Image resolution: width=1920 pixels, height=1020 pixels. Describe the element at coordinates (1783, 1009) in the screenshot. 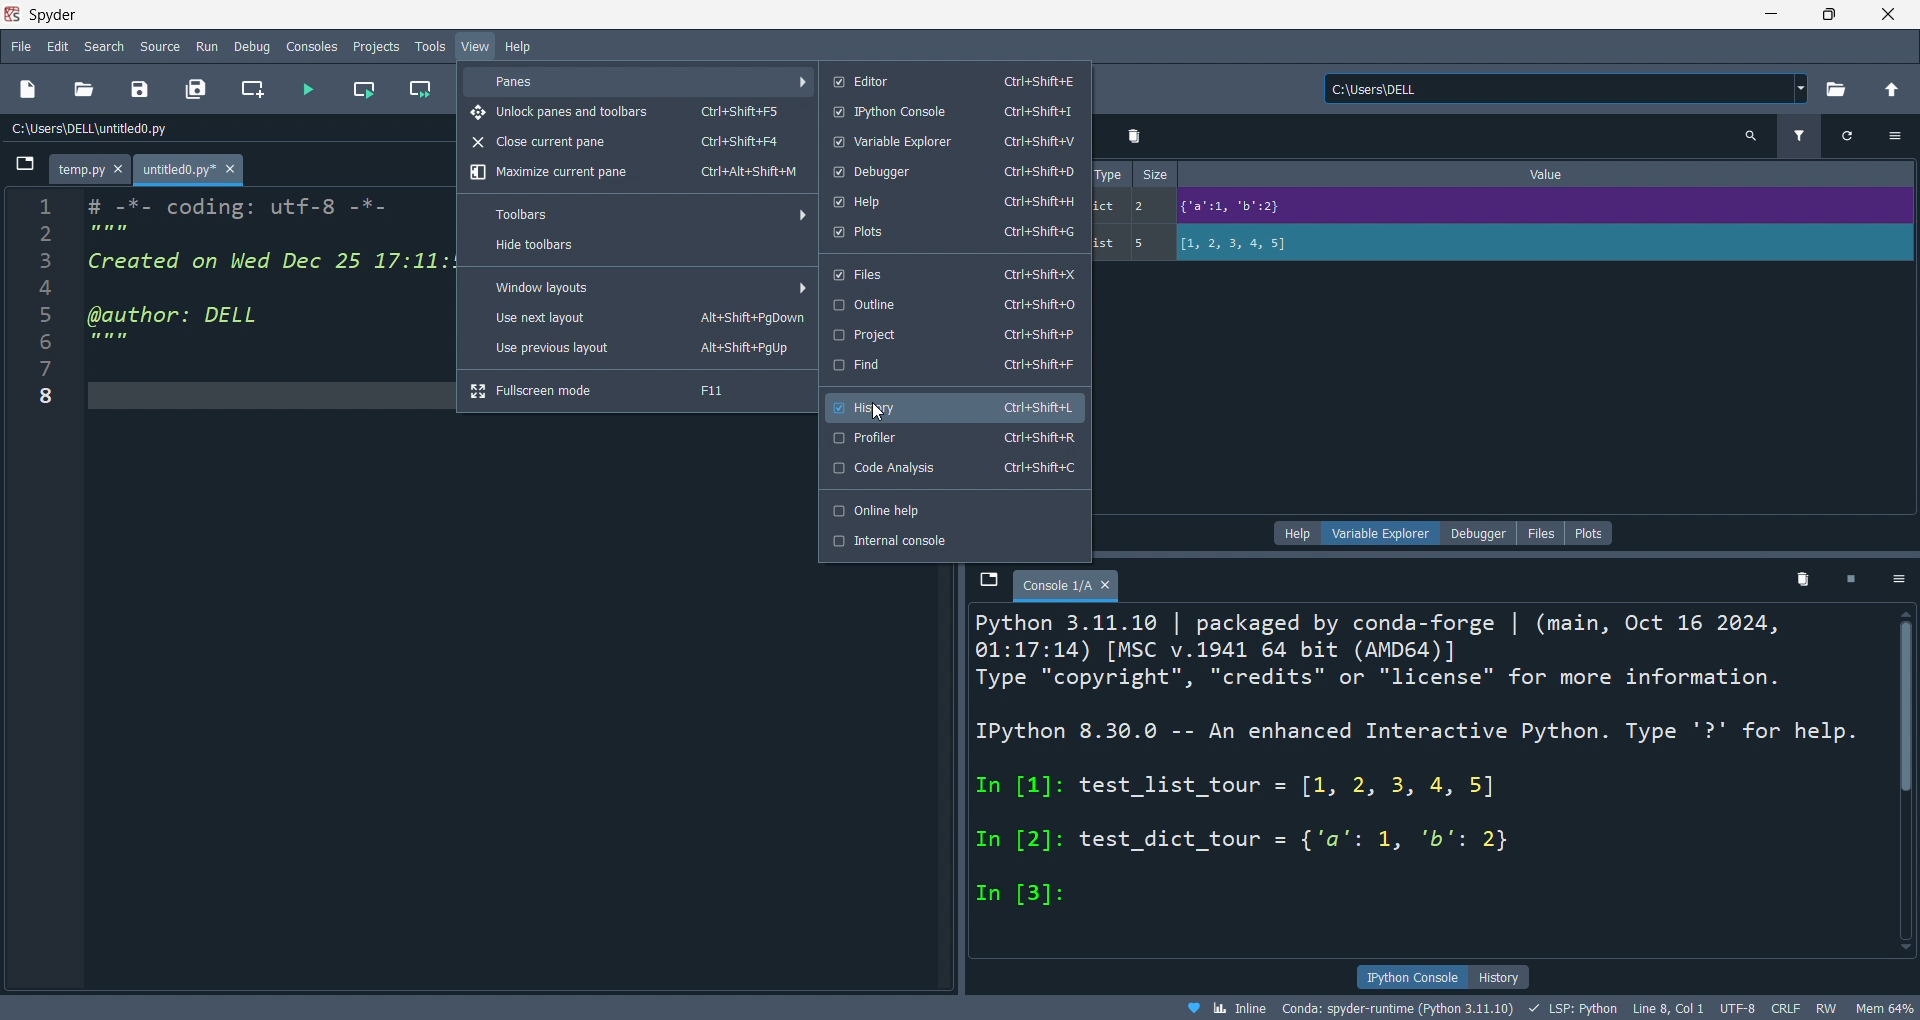

I see `crlf` at that location.